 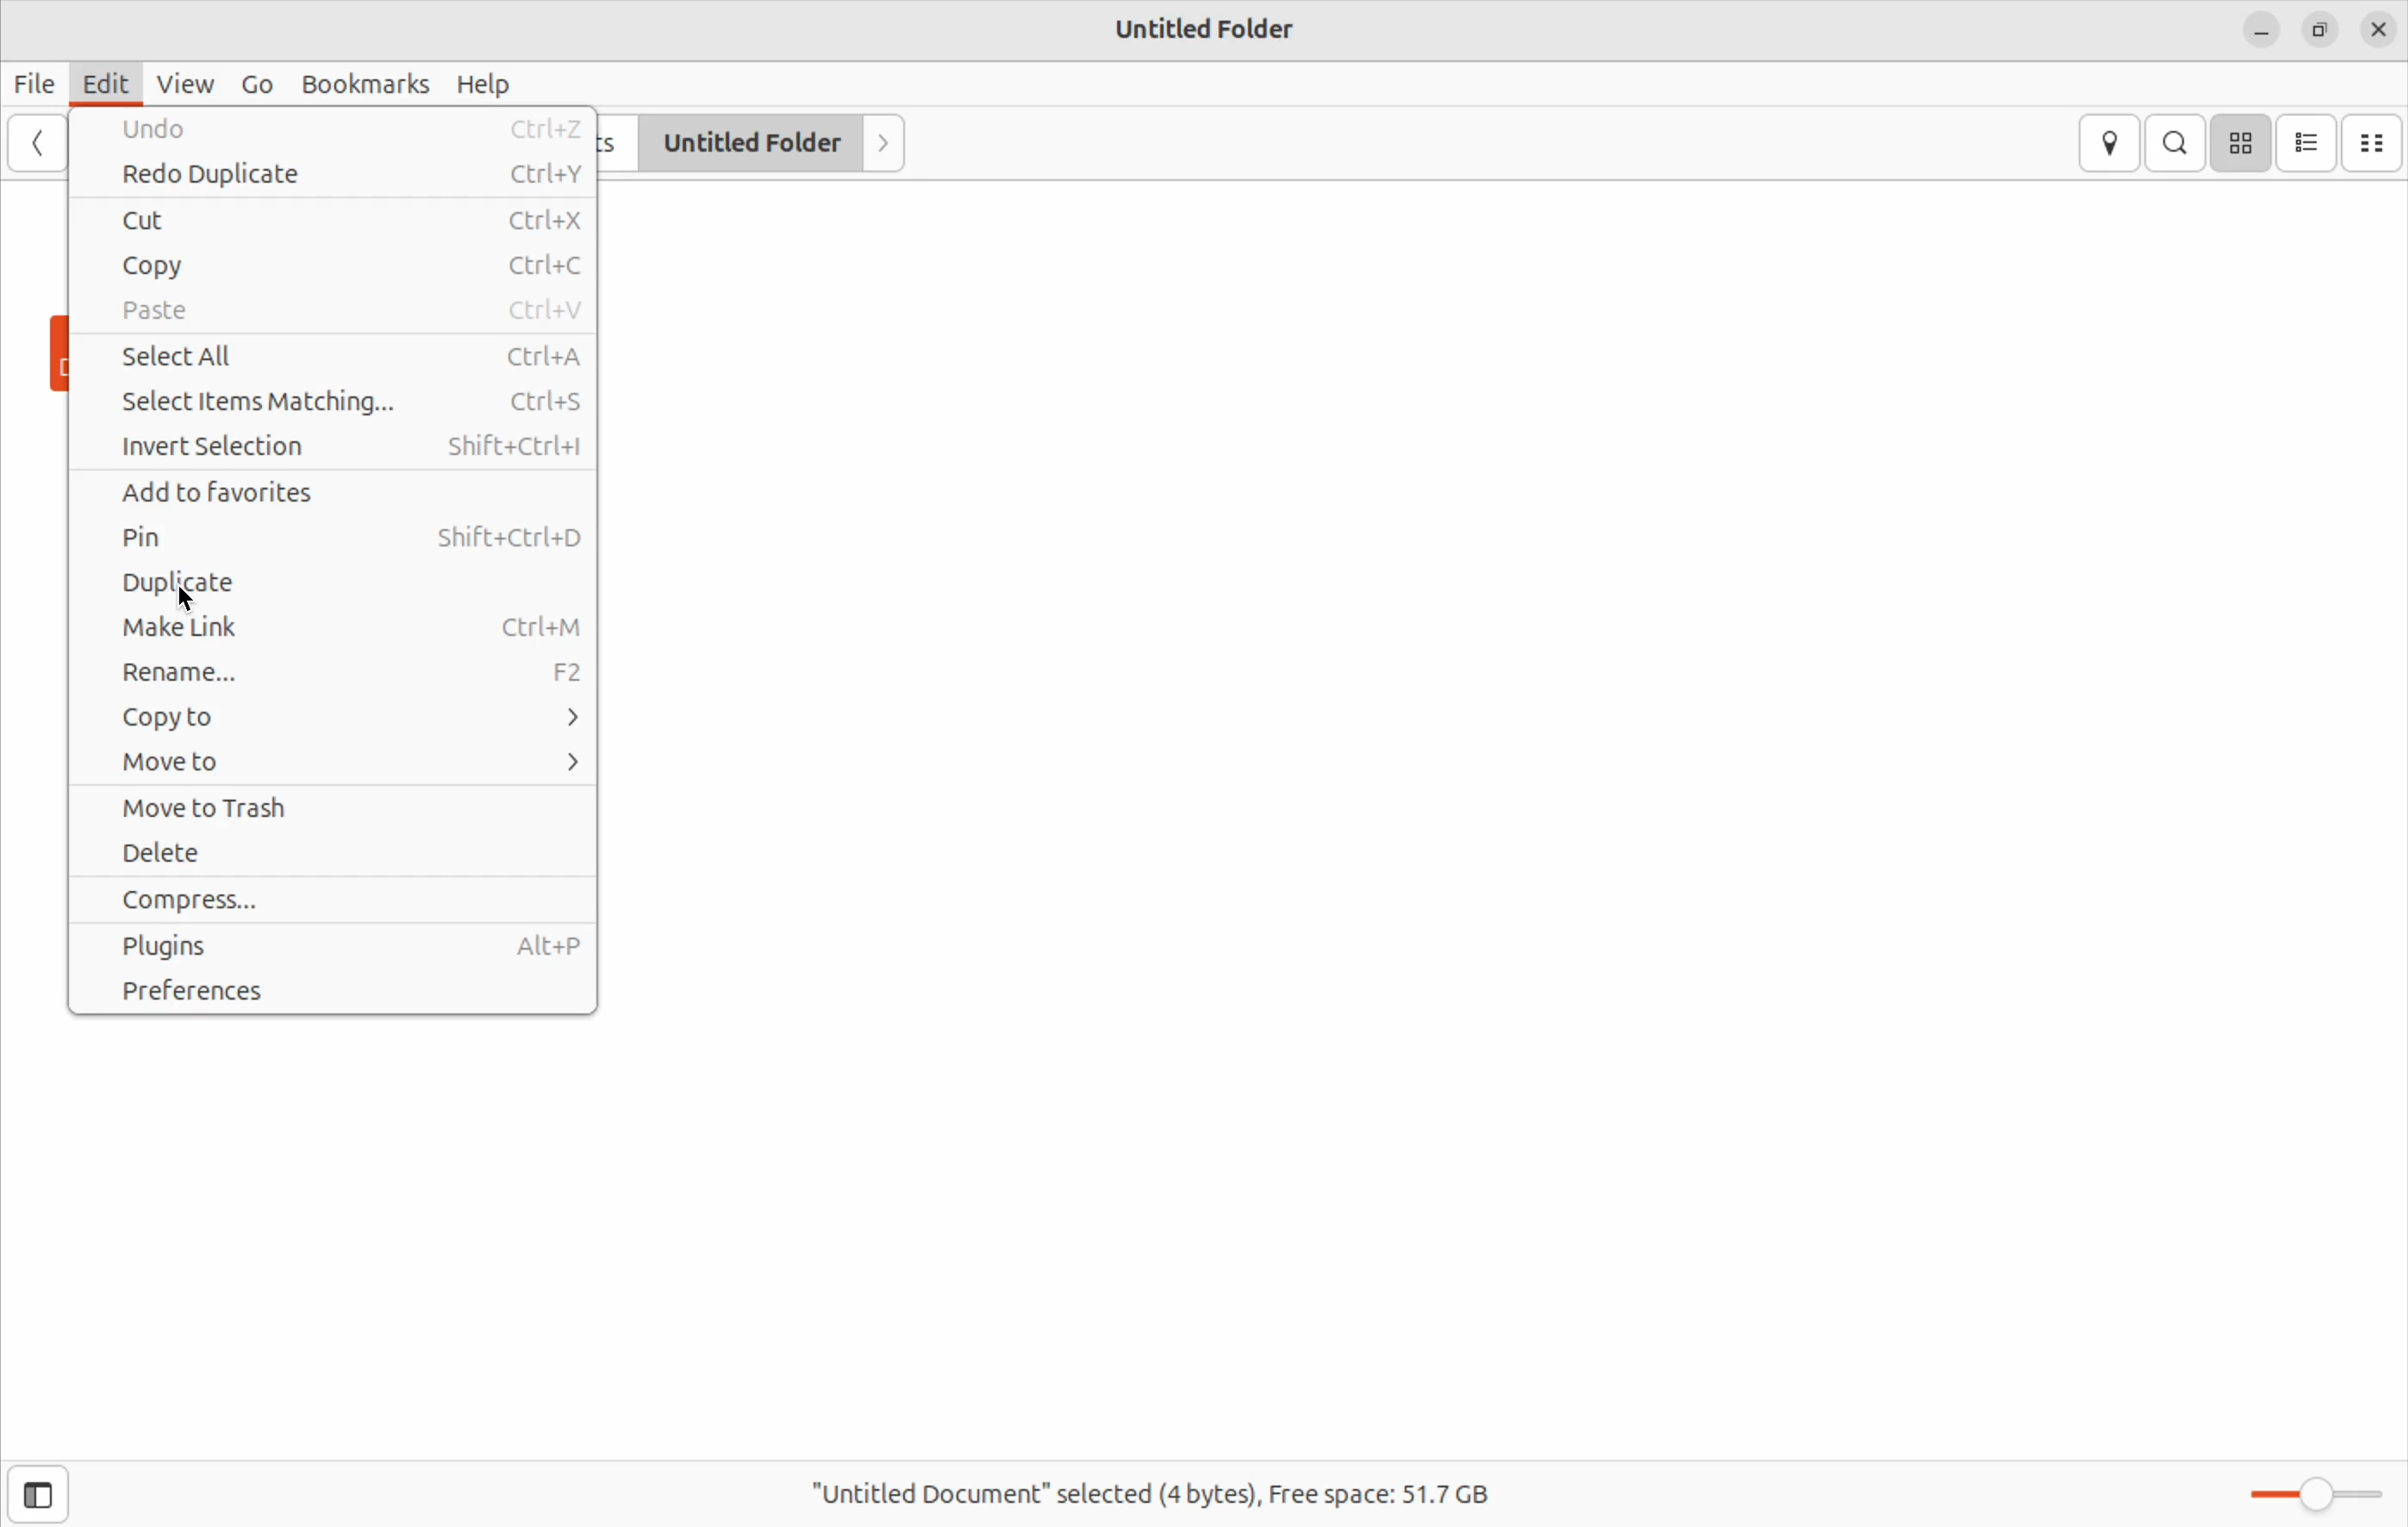 What do you see at coordinates (2178, 142) in the screenshot?
I see `search` at bounding box center [2178, 142].